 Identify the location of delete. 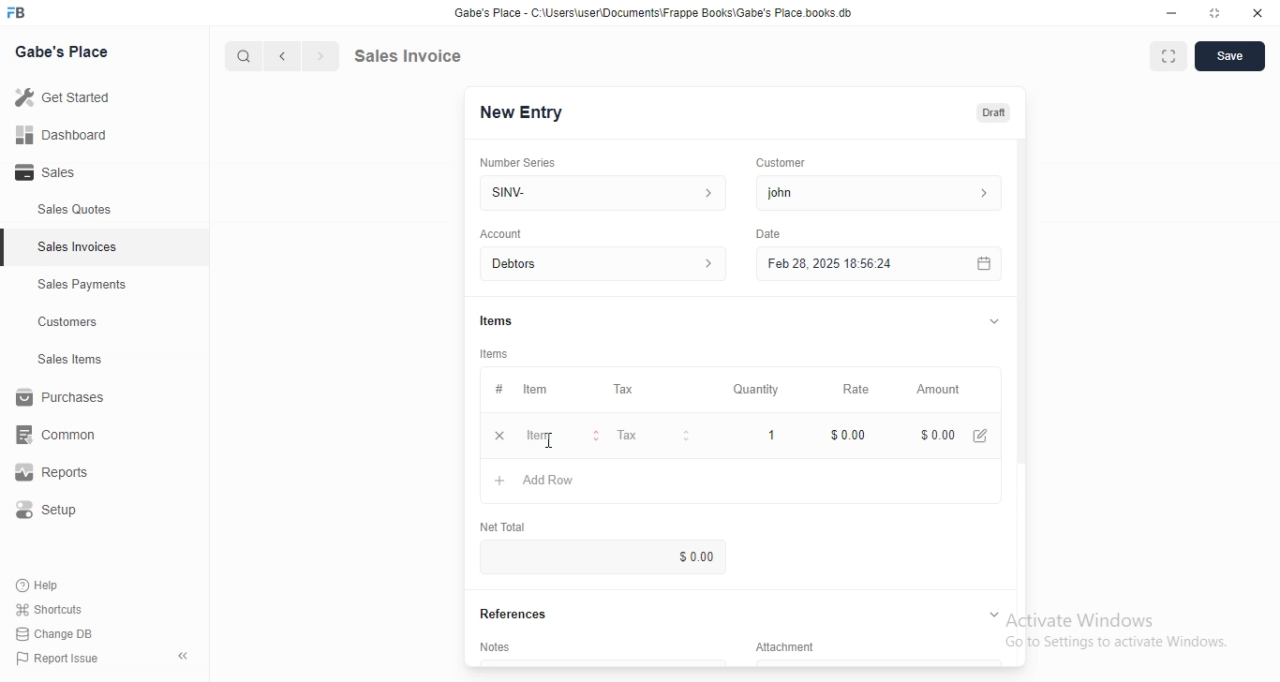
(499, 435).